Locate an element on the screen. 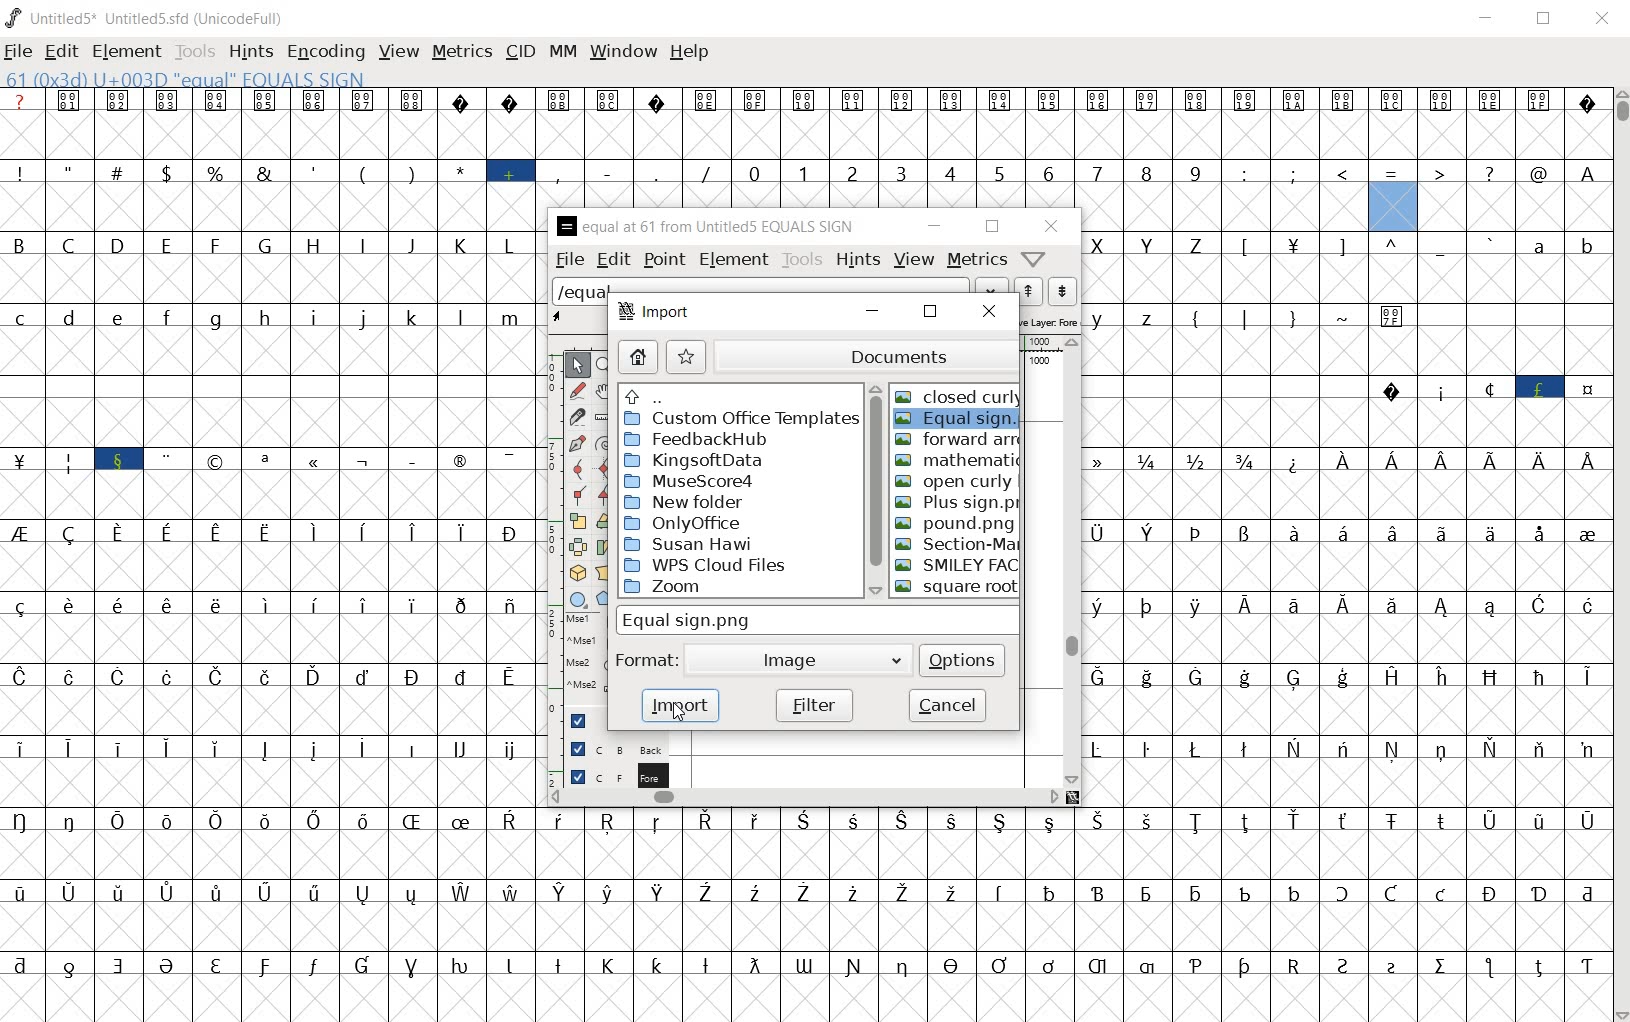 The height and width of the screenshot is (1022, 1630). edit is located at coordinates (61, 51).